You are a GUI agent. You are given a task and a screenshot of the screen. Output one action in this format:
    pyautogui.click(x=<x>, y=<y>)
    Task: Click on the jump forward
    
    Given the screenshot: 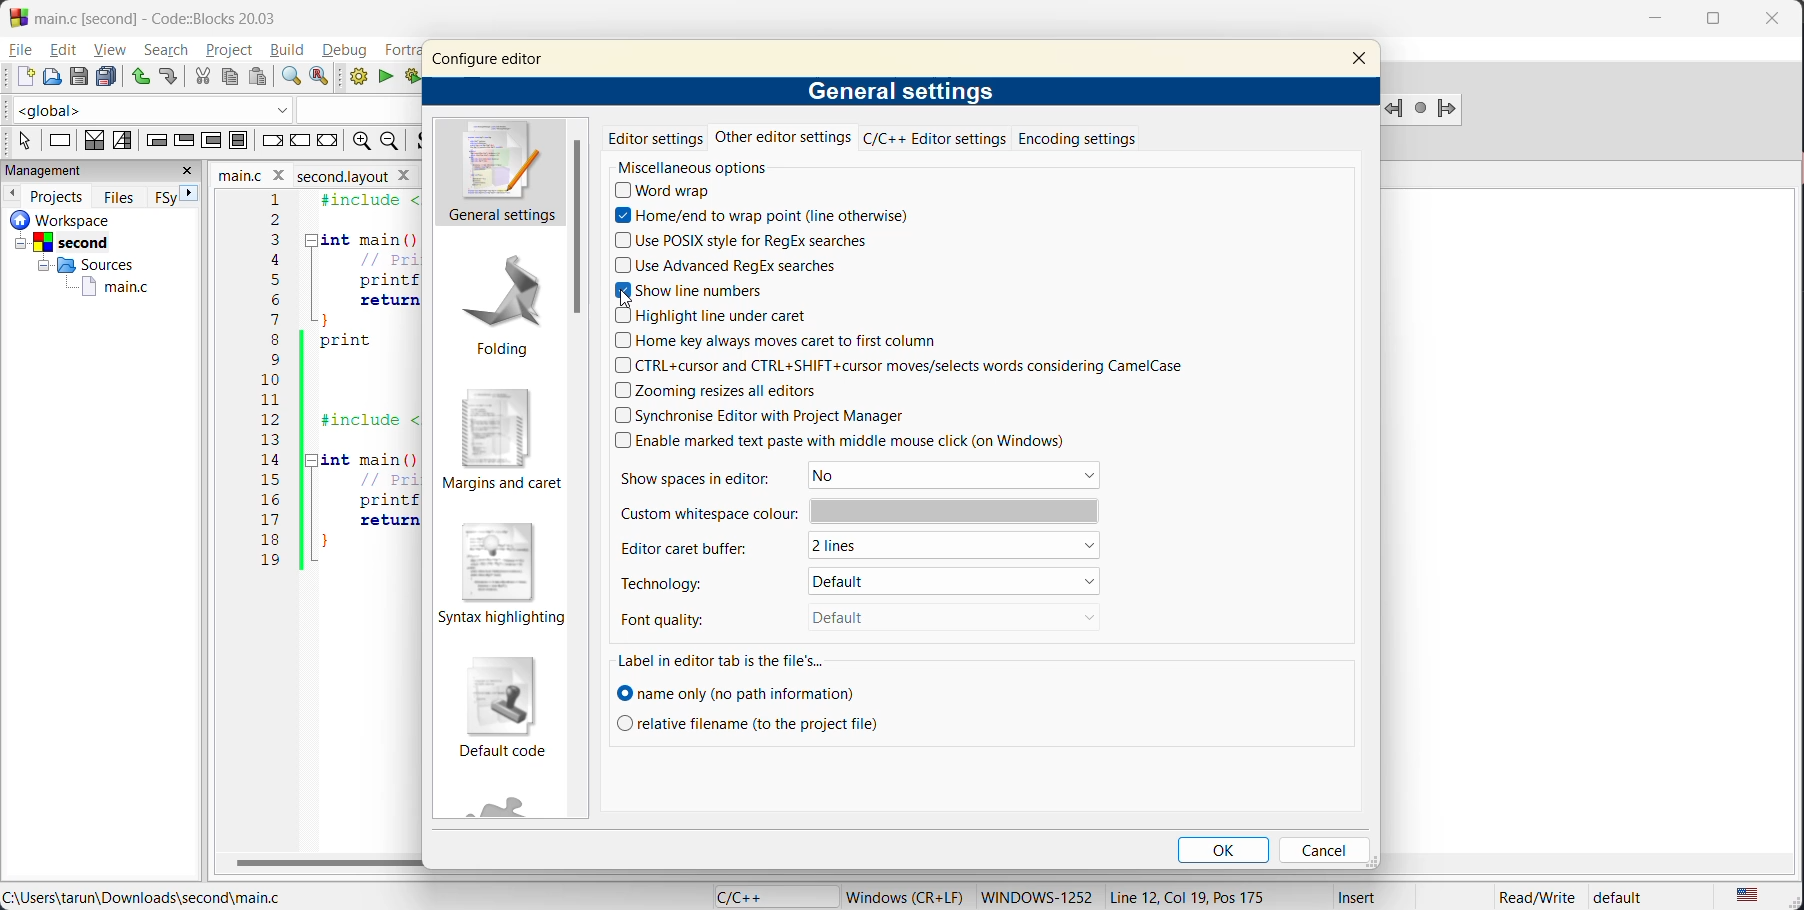 What is the action you would take?
    pyautogui.click(x=1457, y=107)
    